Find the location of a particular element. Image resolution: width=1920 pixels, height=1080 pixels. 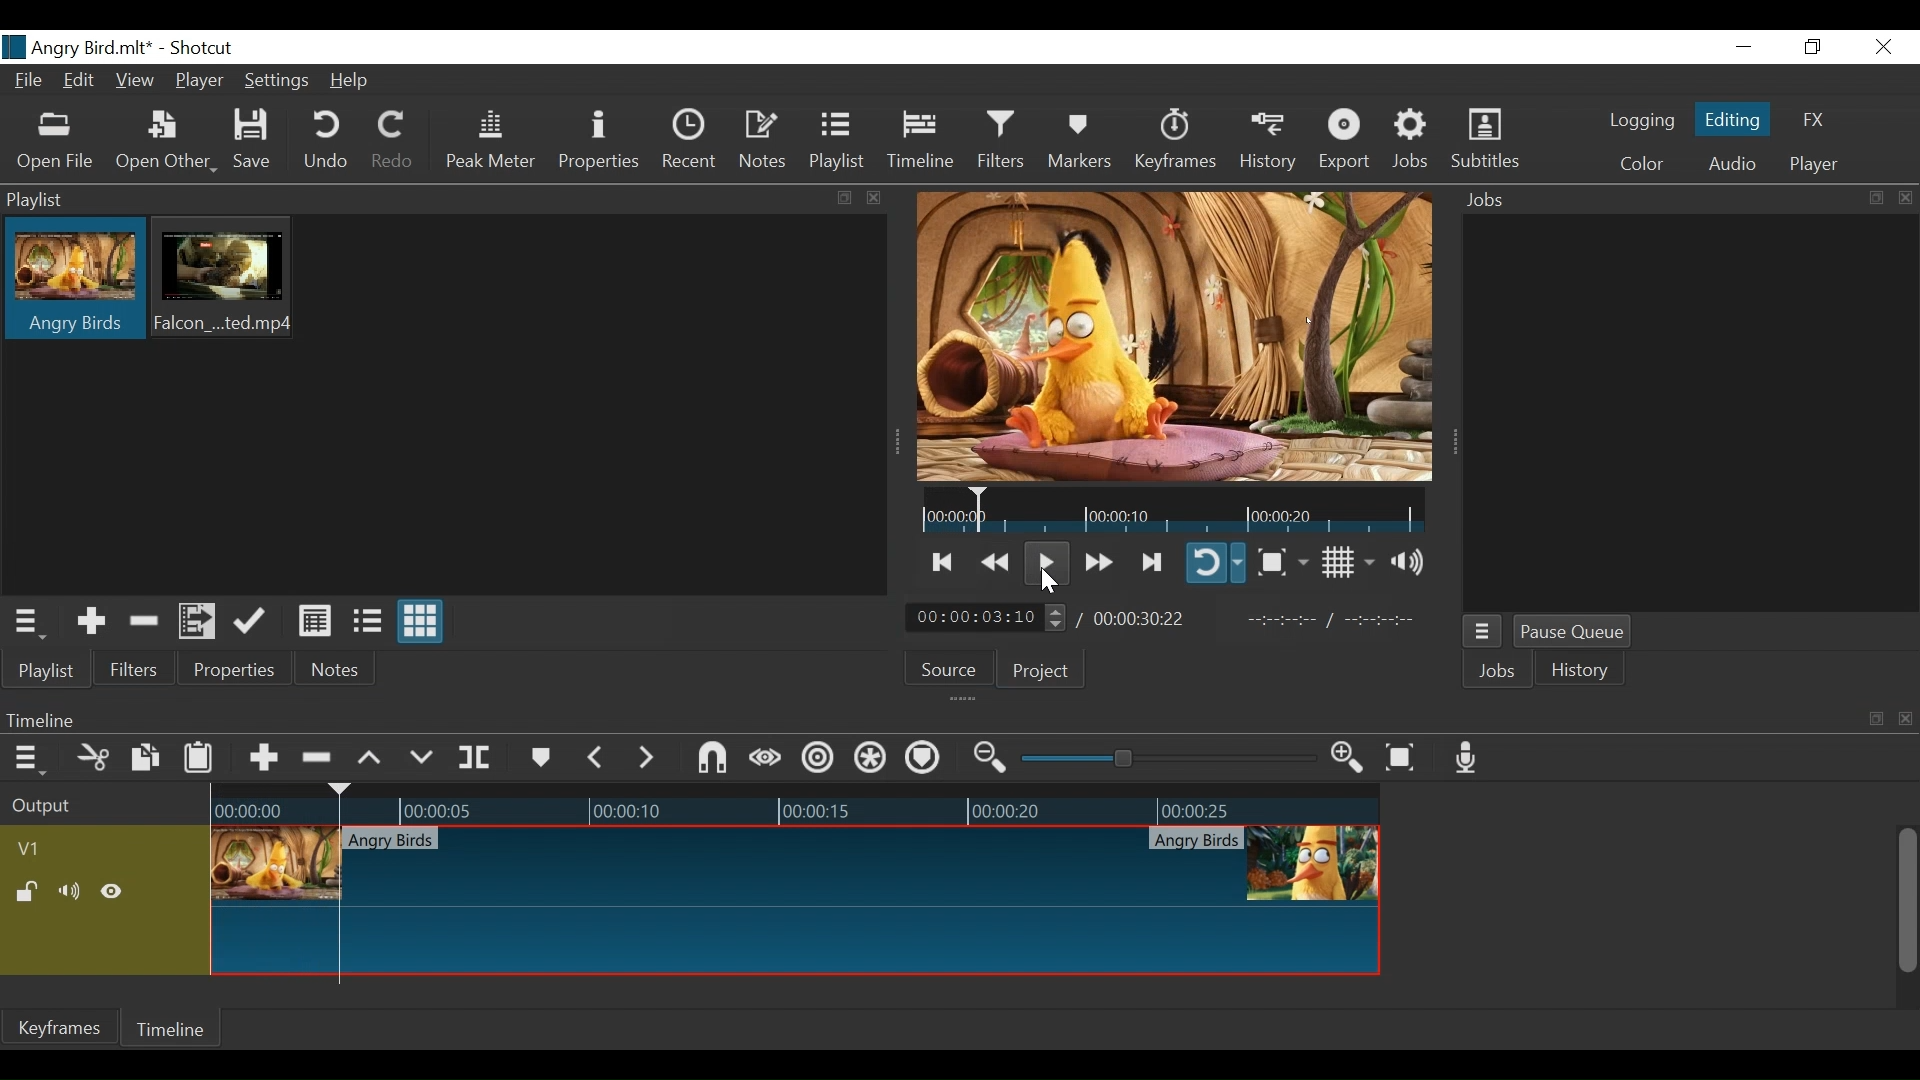

Ripple is located at coordinates (817, 758).